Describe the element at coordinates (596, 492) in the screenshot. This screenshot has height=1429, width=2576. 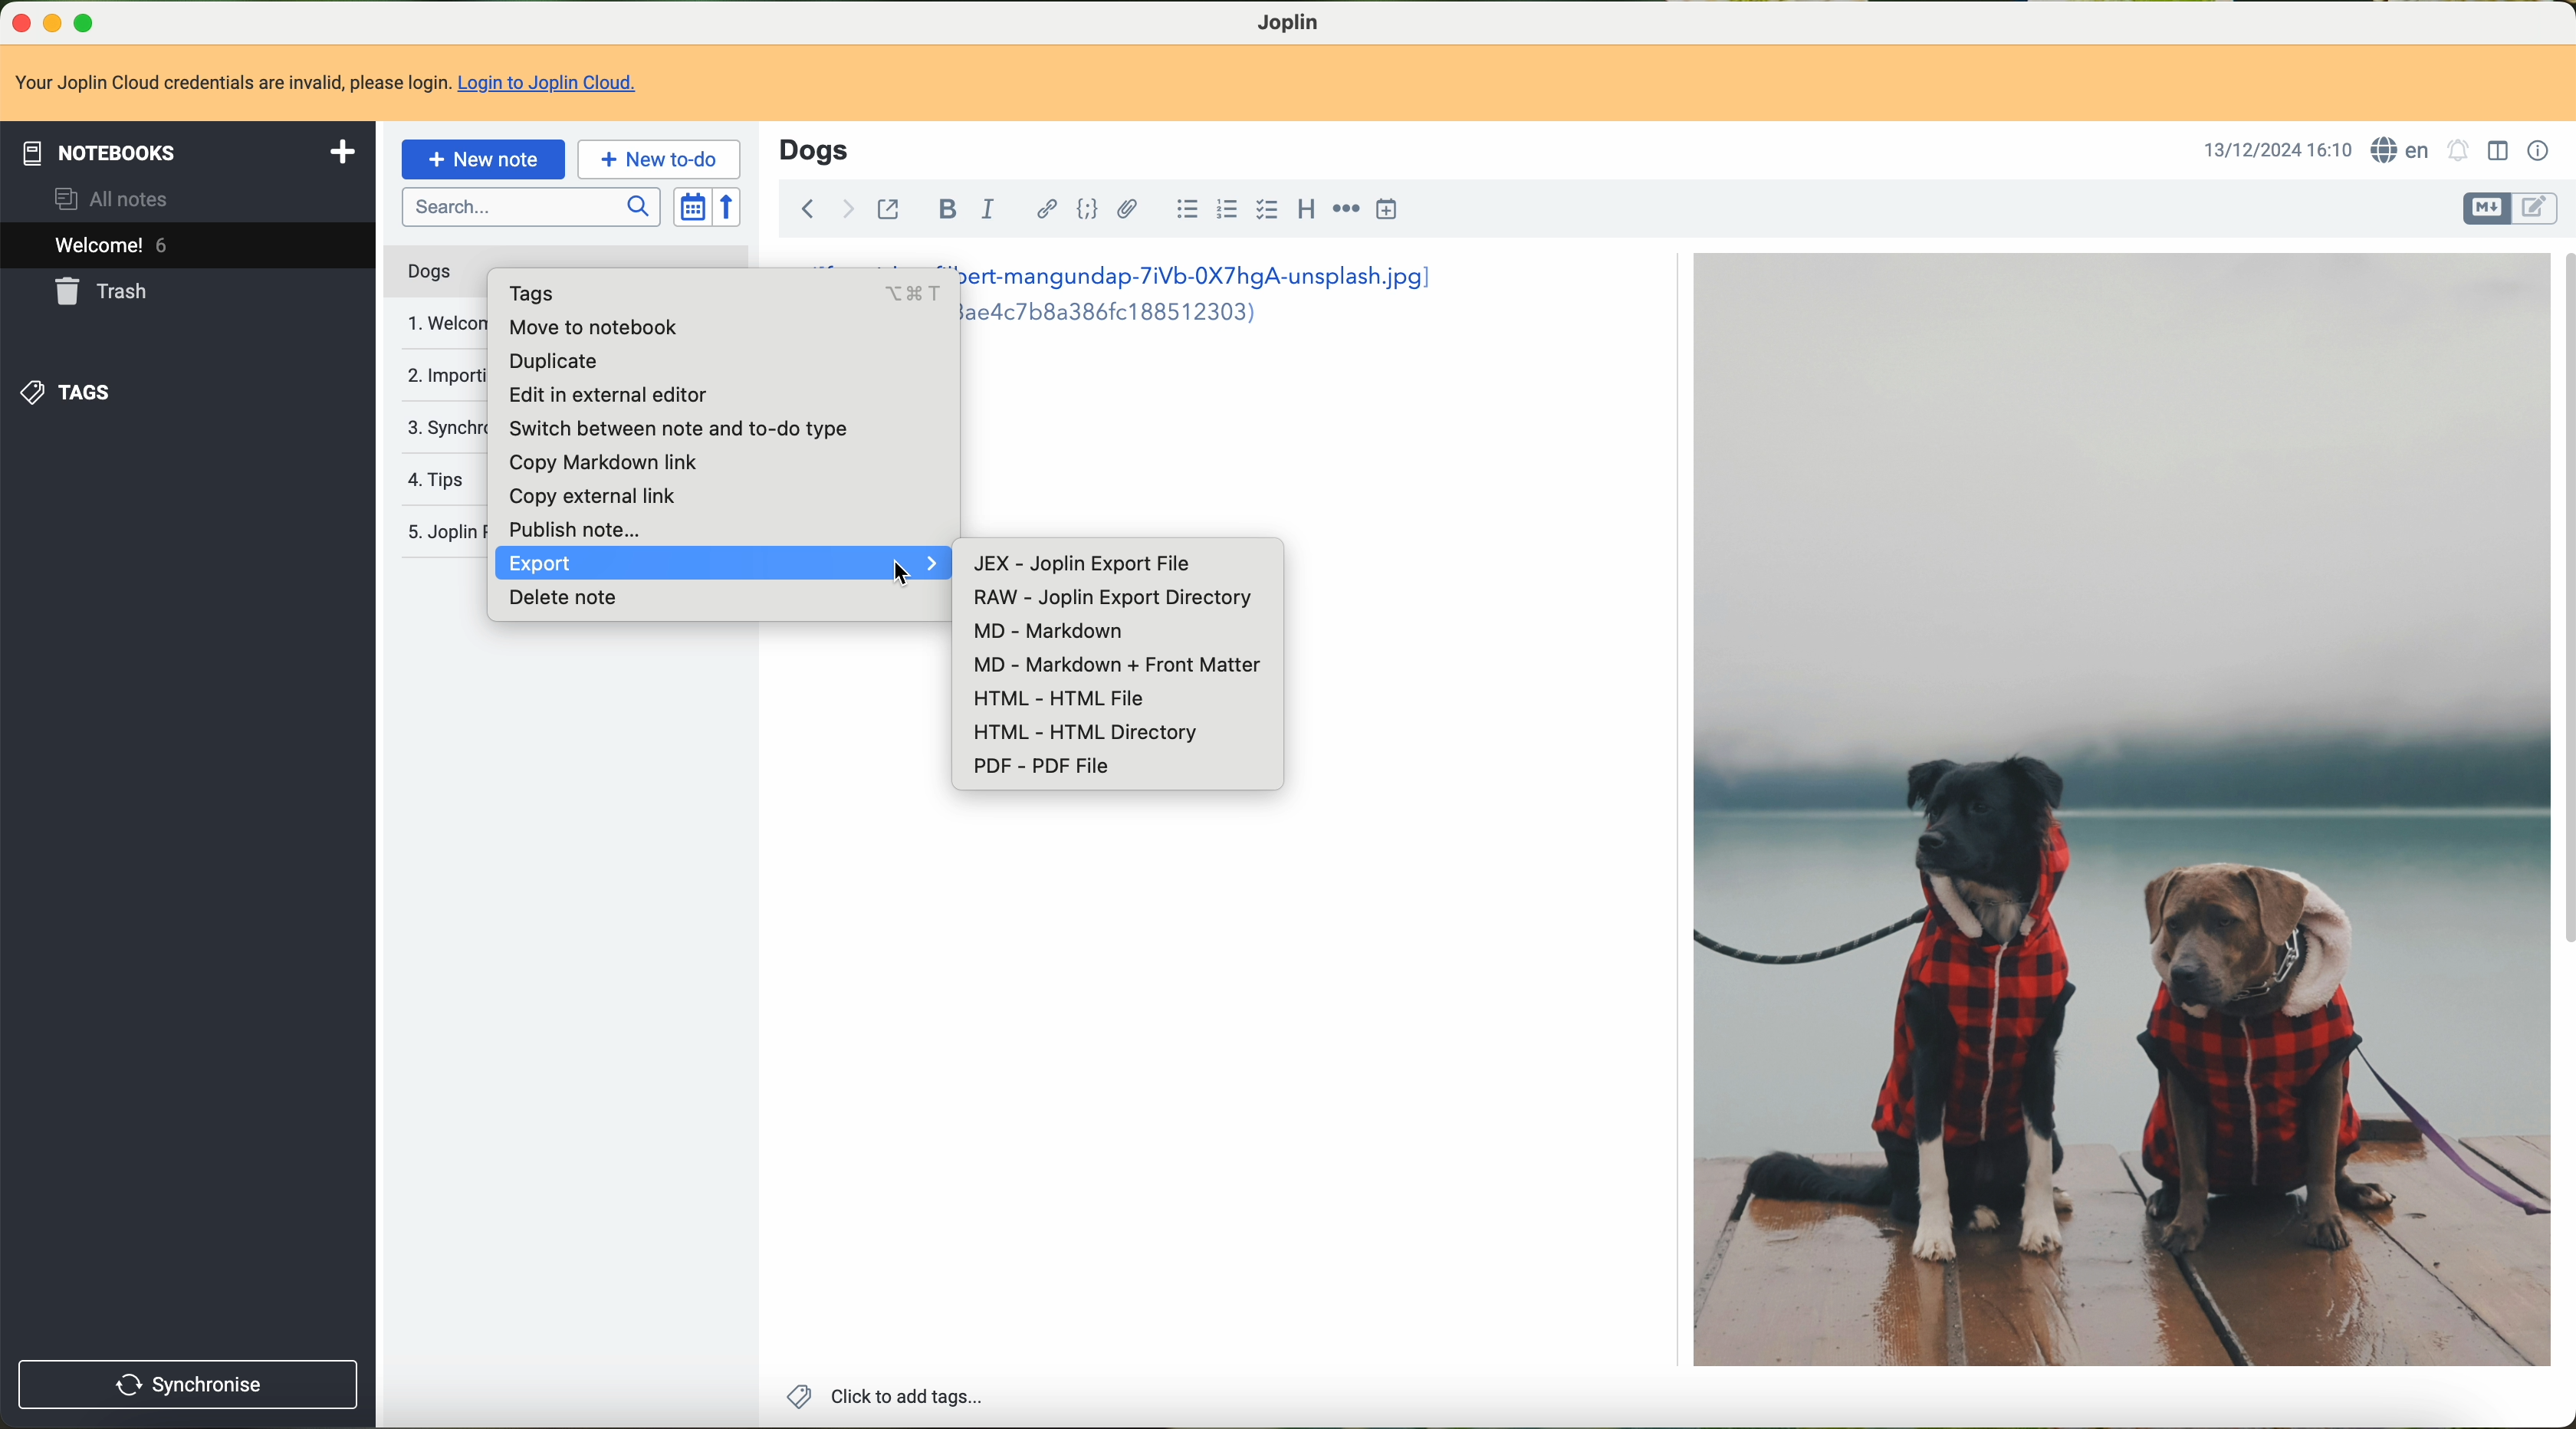
I see `copy external link` at that location.